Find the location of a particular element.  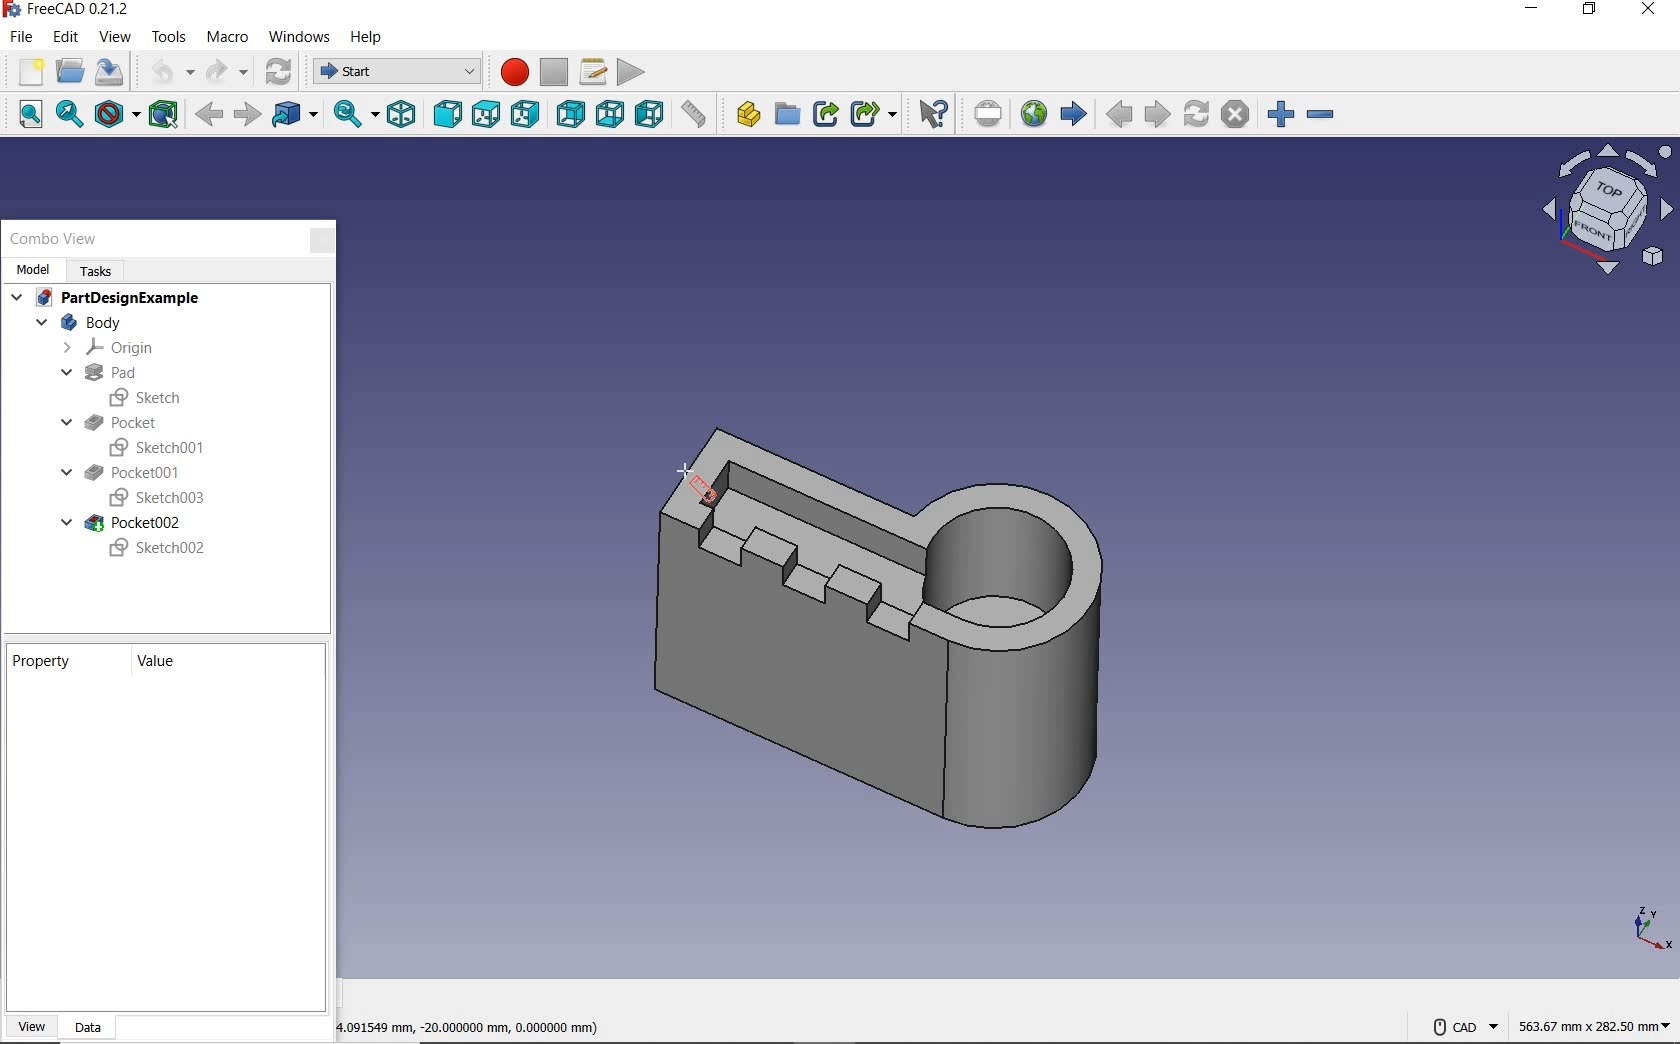

Value is located at coordinates (161, 663).